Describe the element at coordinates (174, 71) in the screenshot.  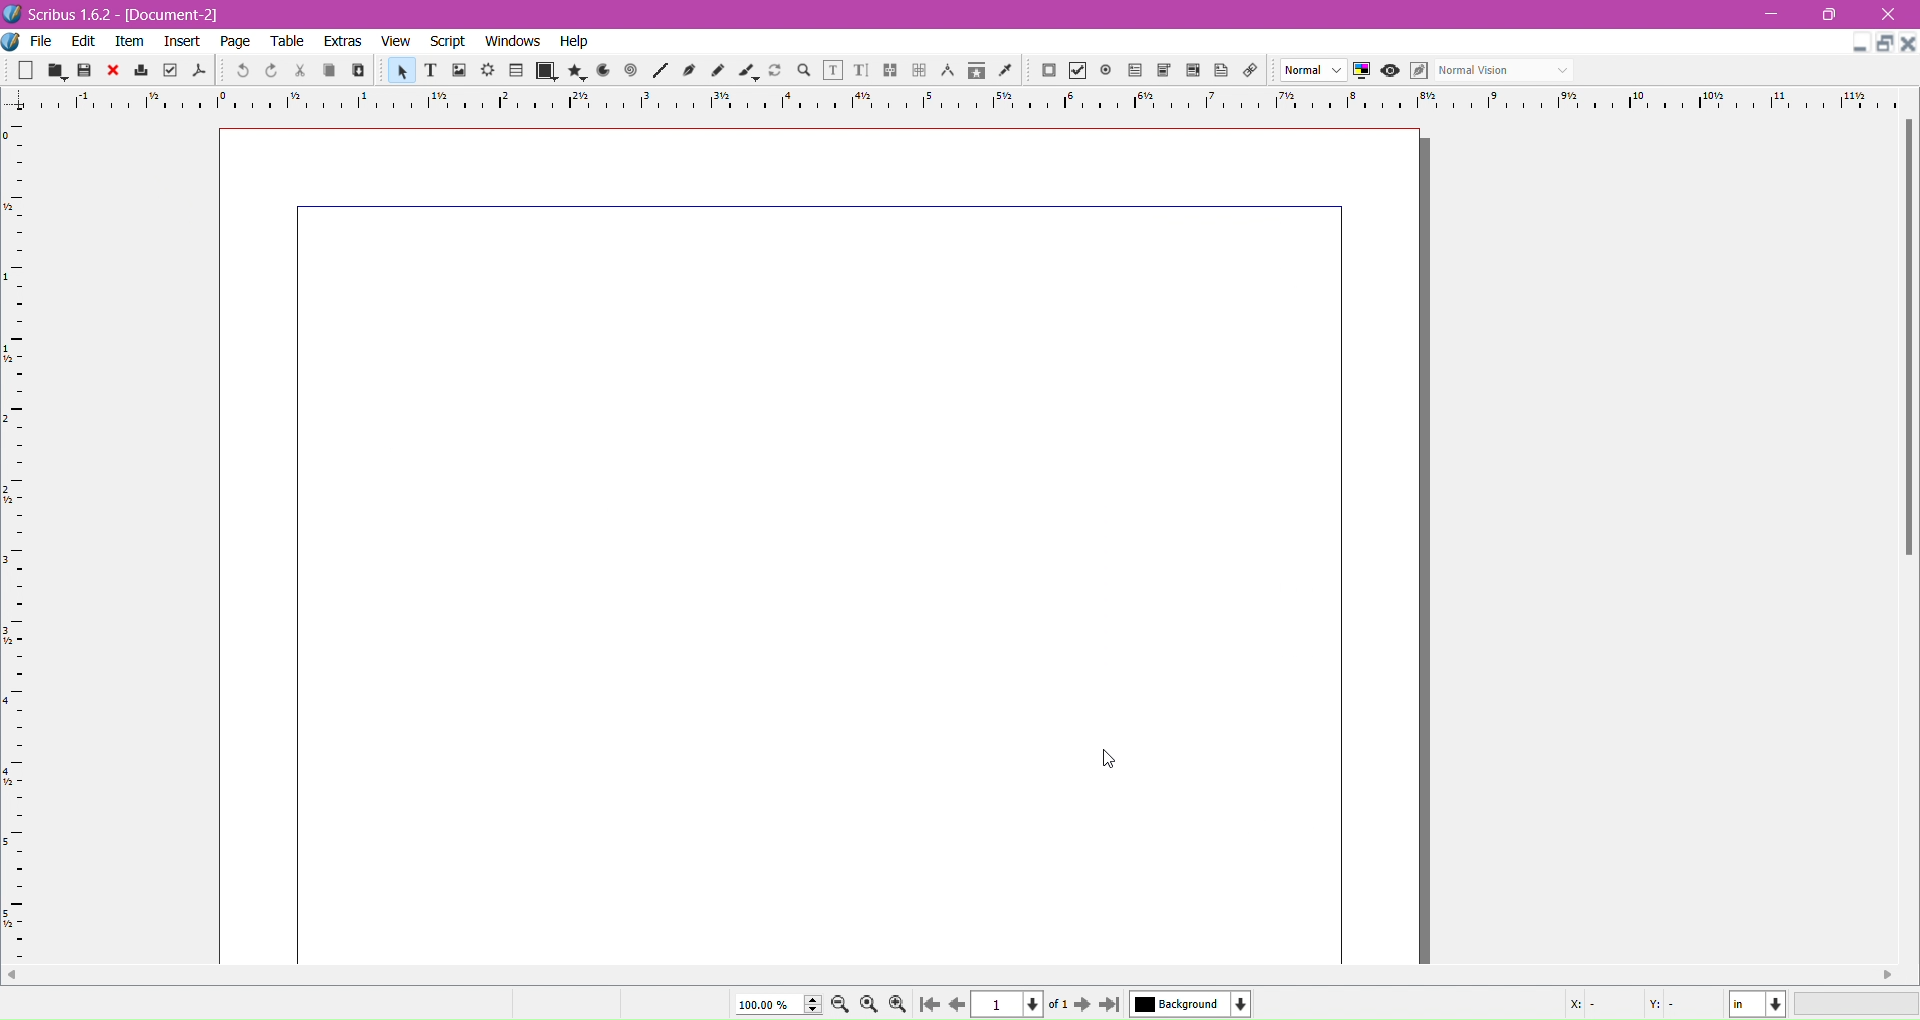
I see `` at that location.